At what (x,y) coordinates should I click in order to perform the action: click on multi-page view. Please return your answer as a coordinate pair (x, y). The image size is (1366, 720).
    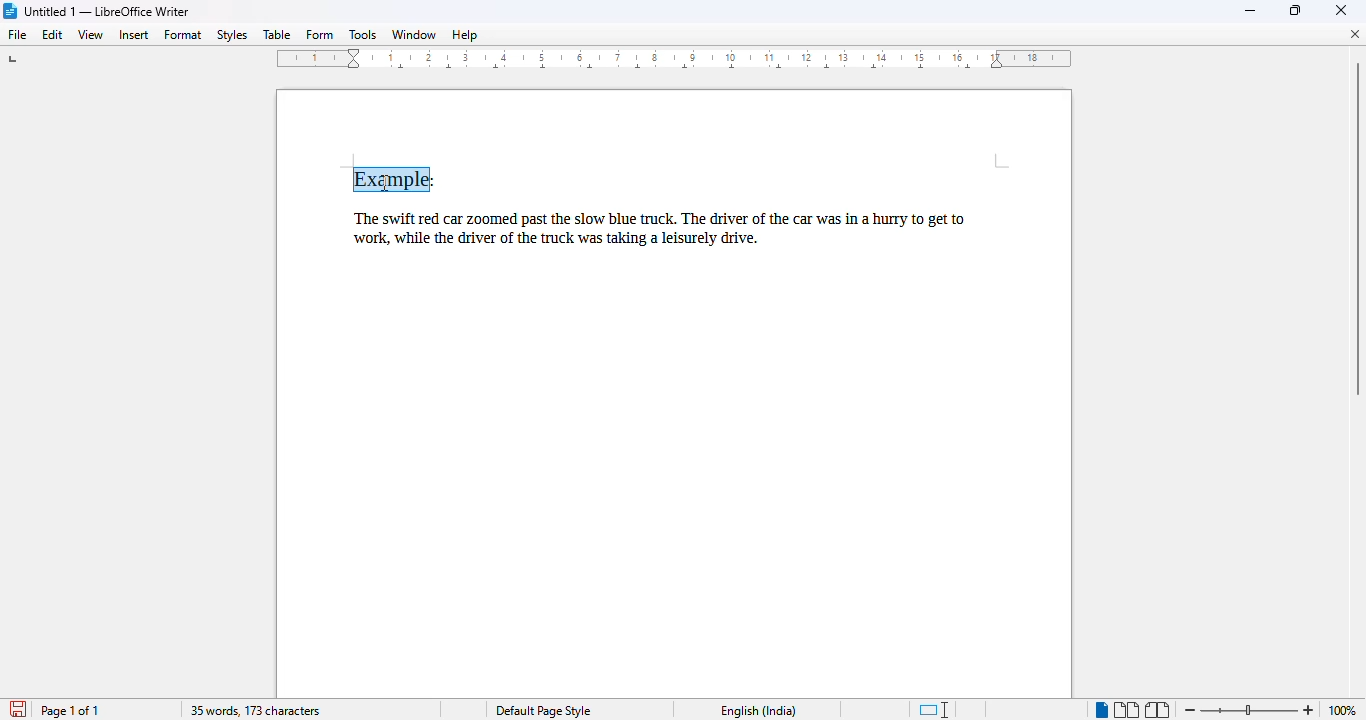
    Looking at the image, I should click on (1126, 710).